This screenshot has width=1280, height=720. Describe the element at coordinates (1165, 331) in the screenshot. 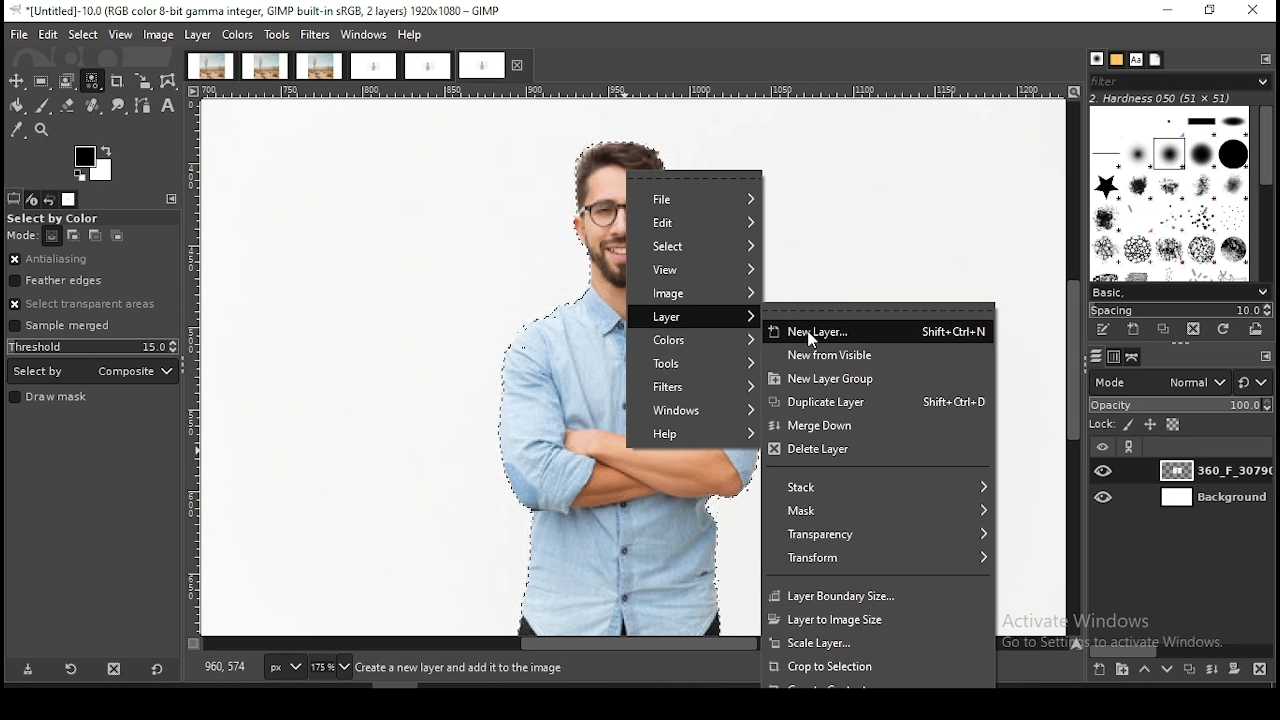

I see `duplicate brush` at that location.